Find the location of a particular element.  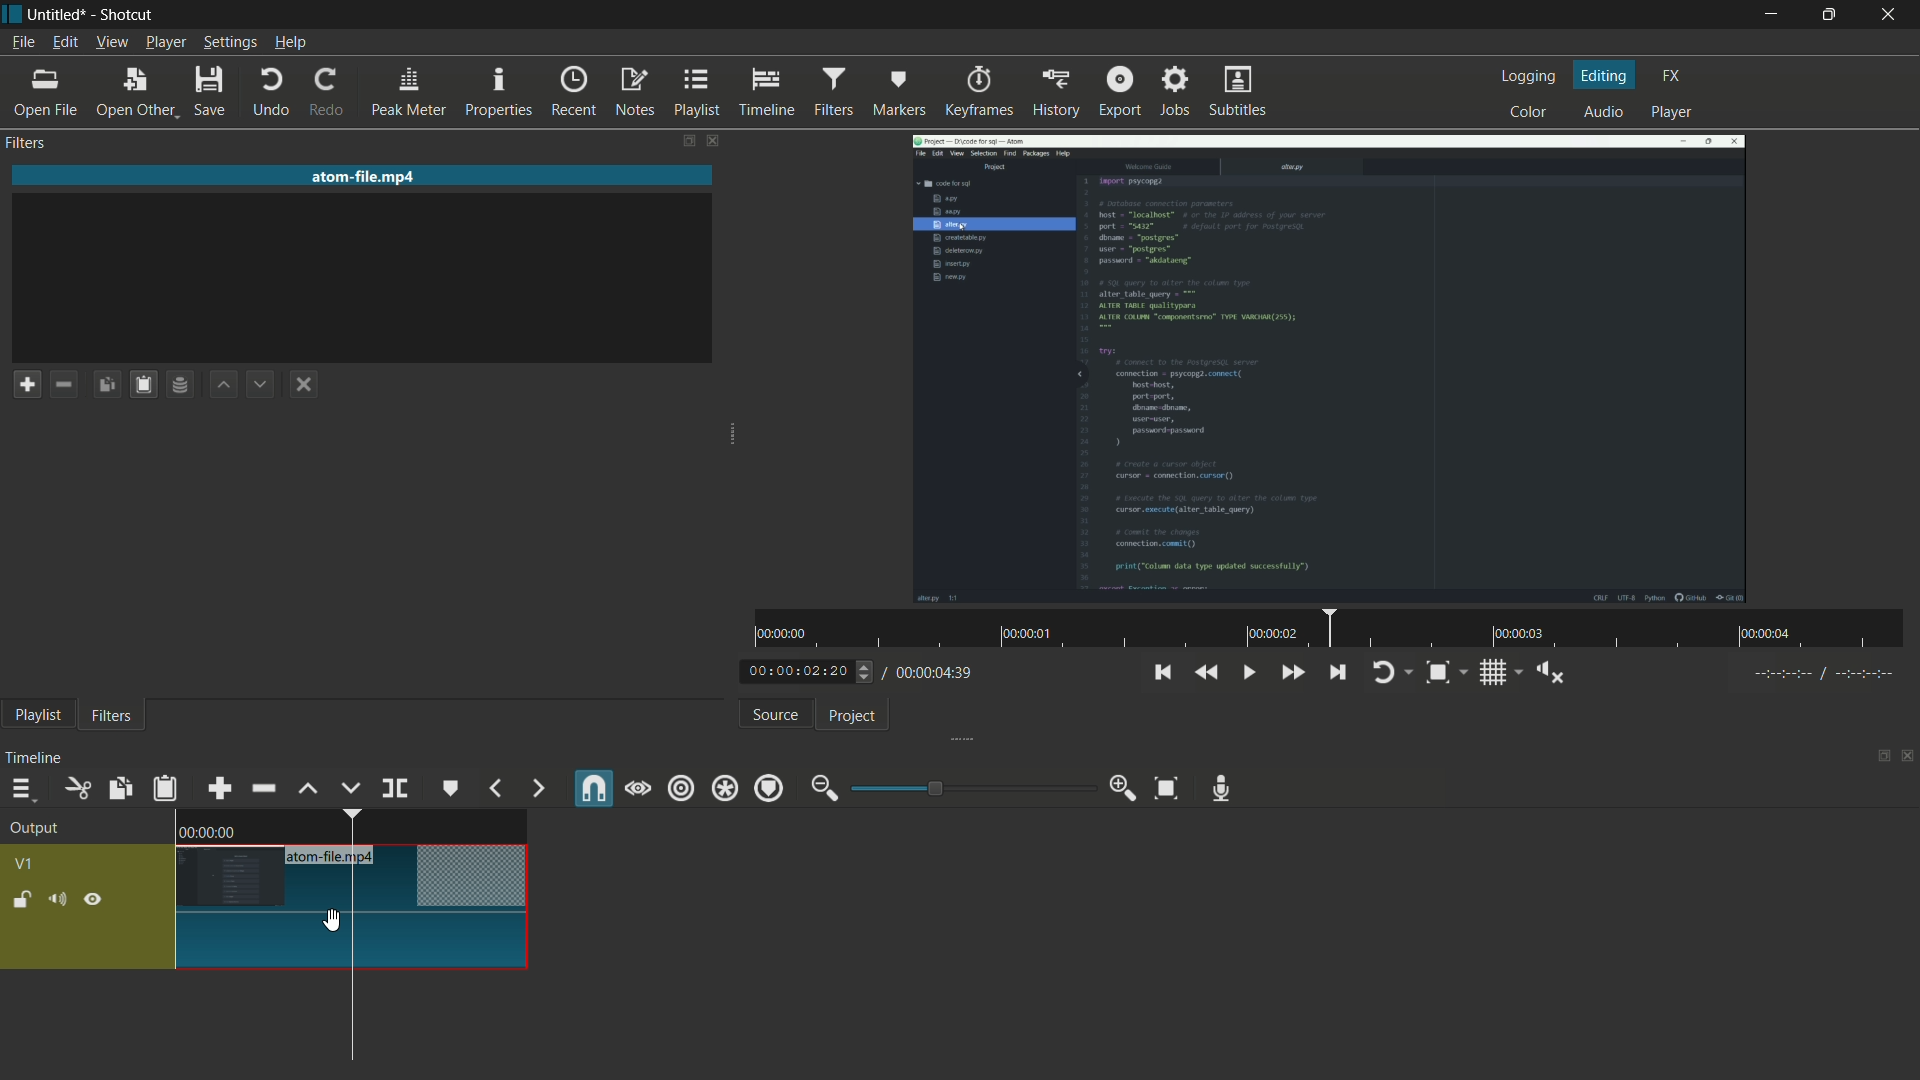

adjustment bar is located at coordinates (971, 786).